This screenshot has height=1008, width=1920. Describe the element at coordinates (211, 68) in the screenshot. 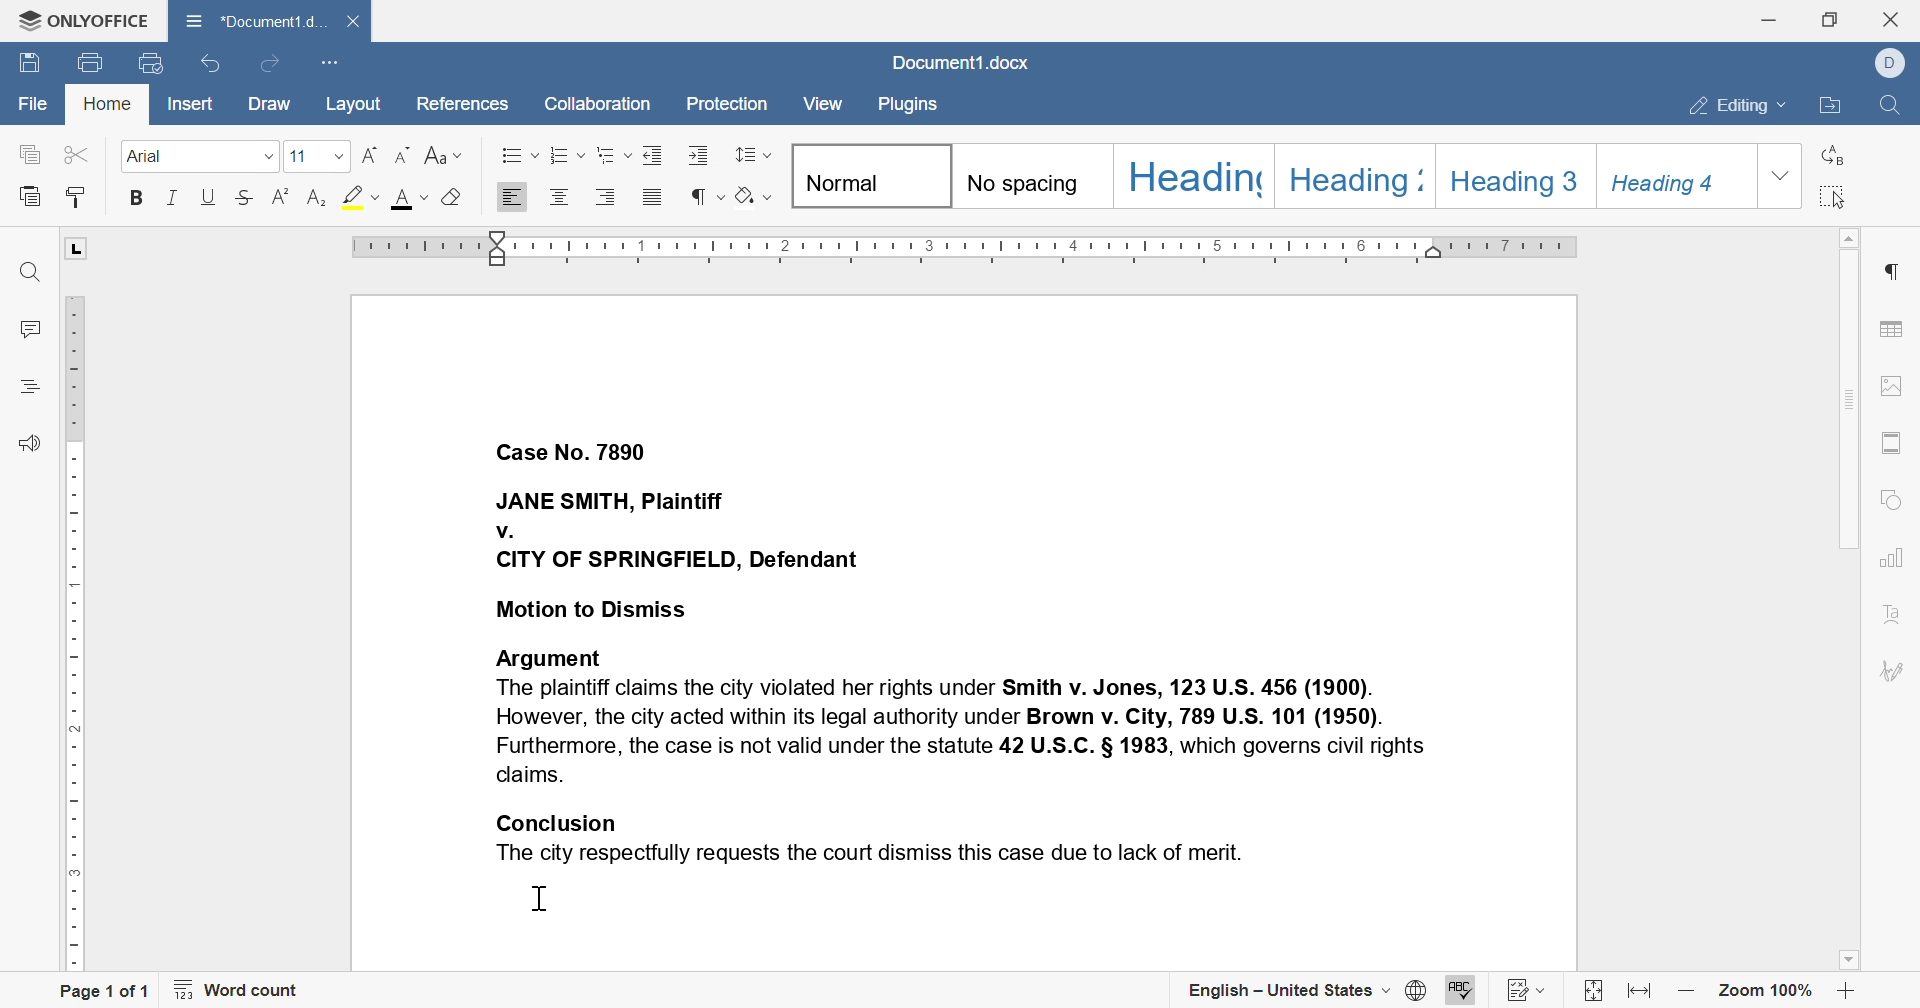

I see `undo` at that location.